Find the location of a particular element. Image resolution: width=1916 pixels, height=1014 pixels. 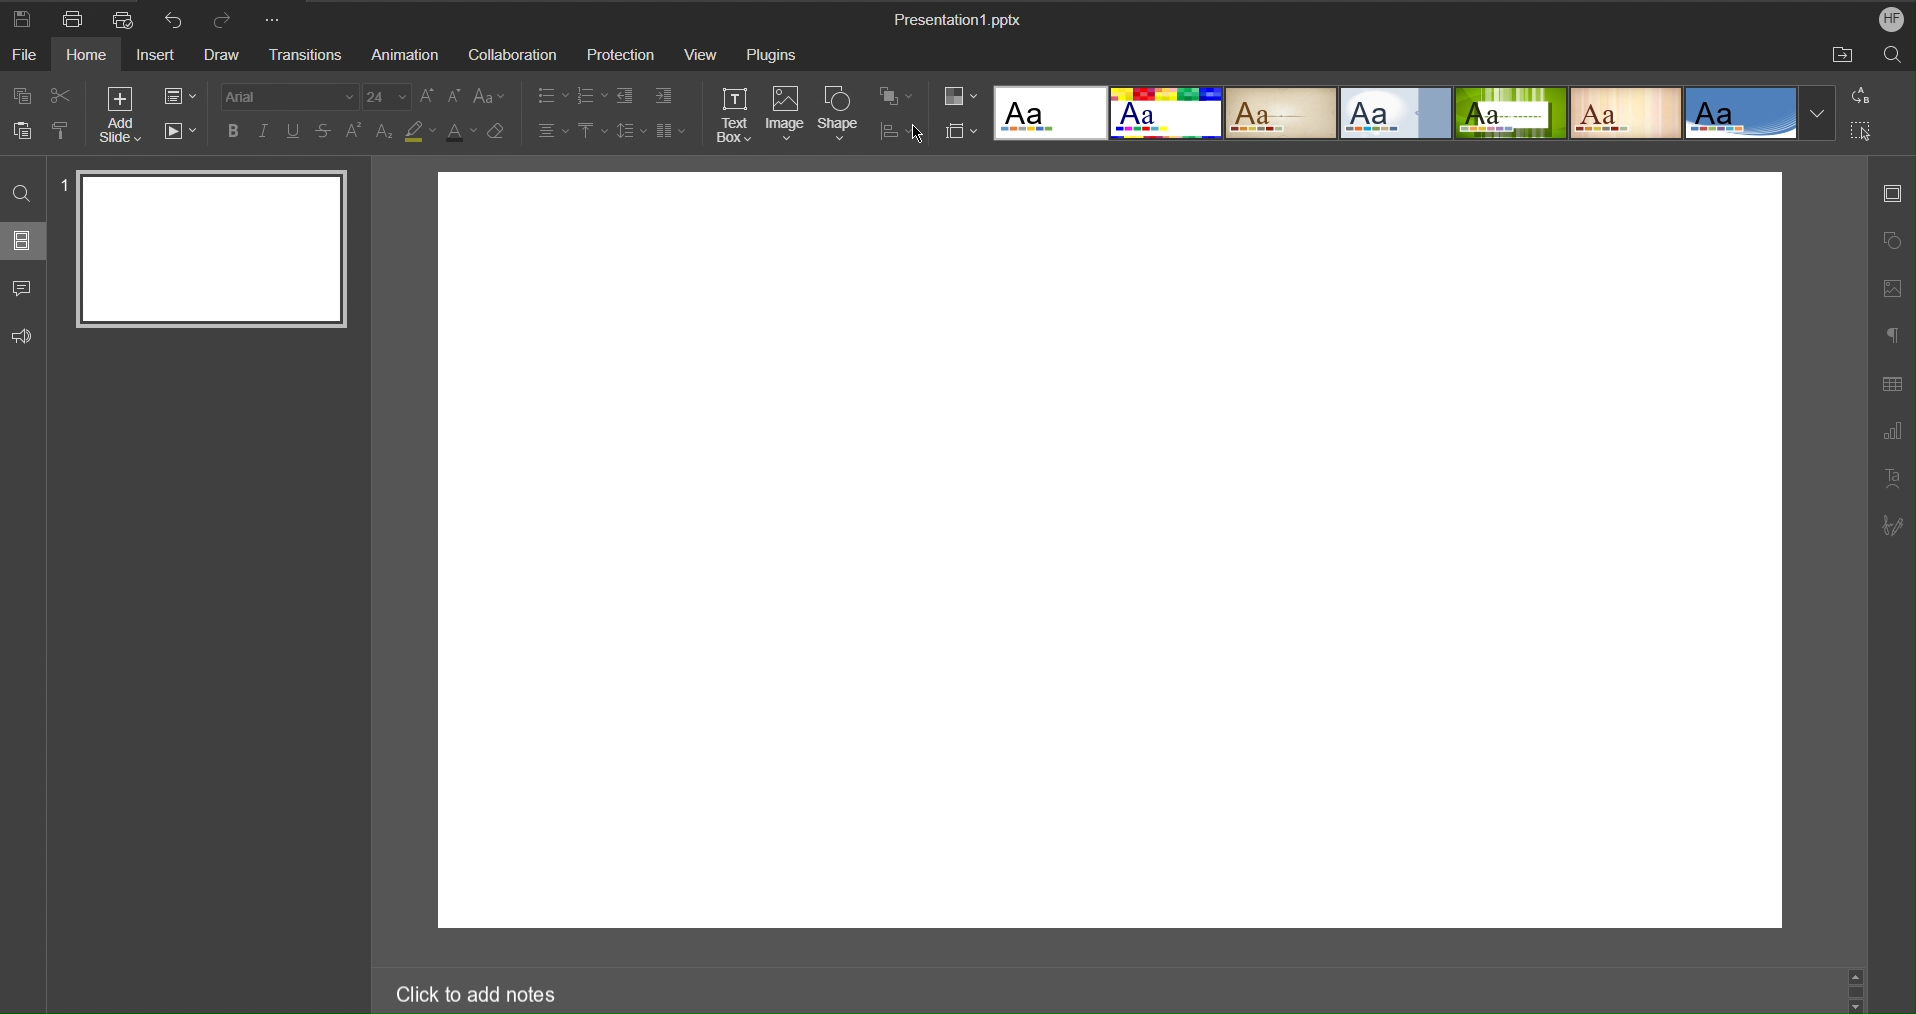

Slide 1 is located at coordinates (216, 253).